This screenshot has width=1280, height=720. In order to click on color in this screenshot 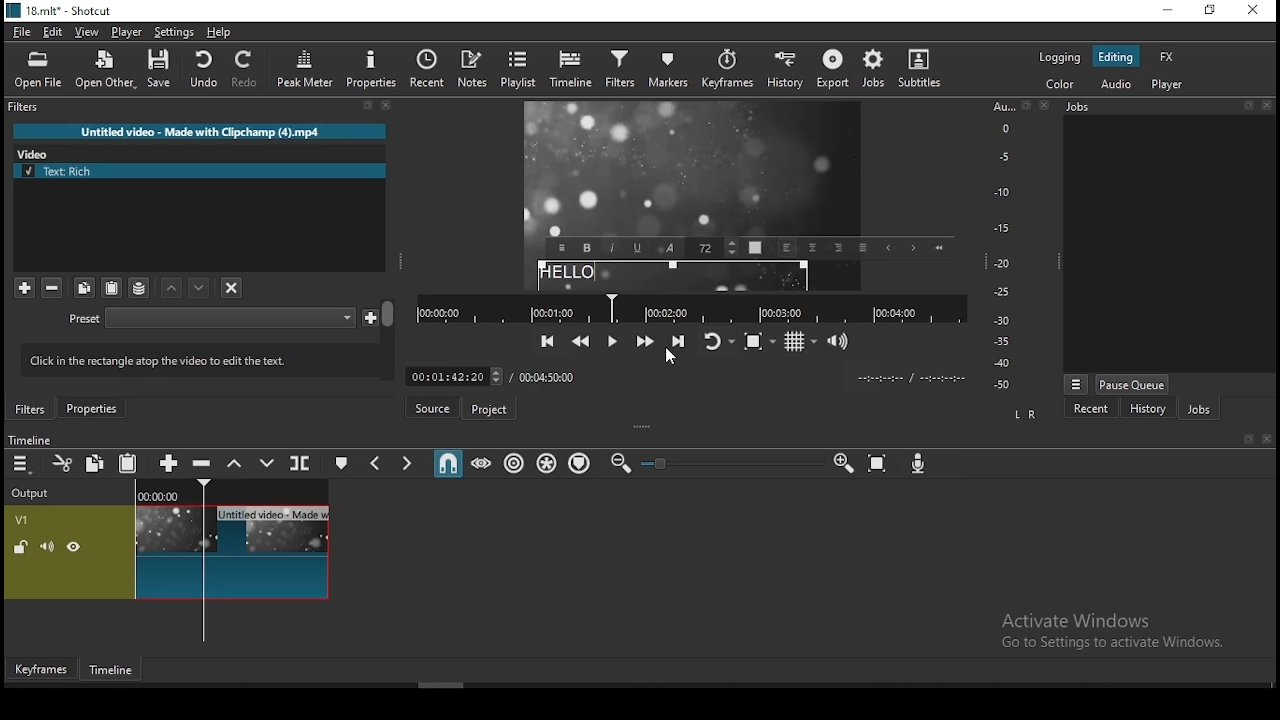, I will do `click(1059, 86)`.